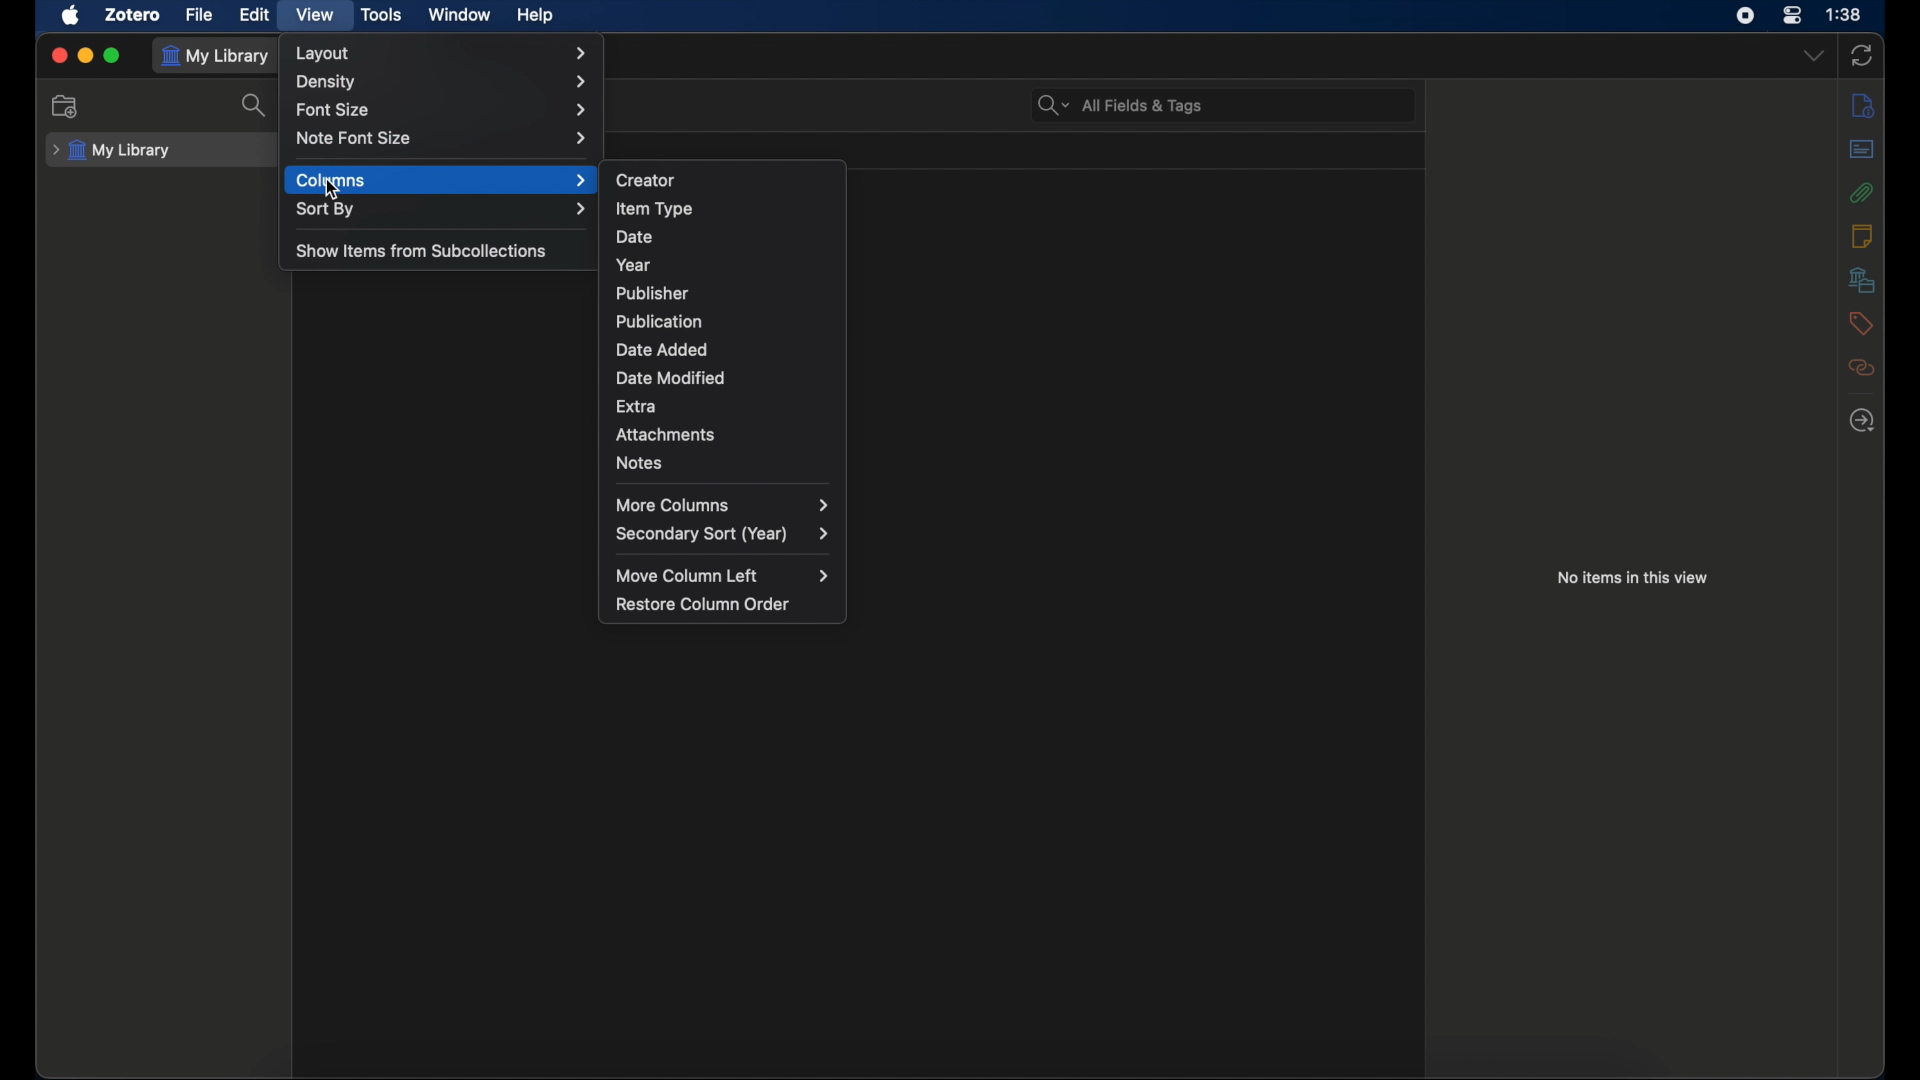 The height and width of the screenshot is (1080, 1920). Describe the element at coordinates (725, 504) in the screenshot. I see `more columns` at that location.